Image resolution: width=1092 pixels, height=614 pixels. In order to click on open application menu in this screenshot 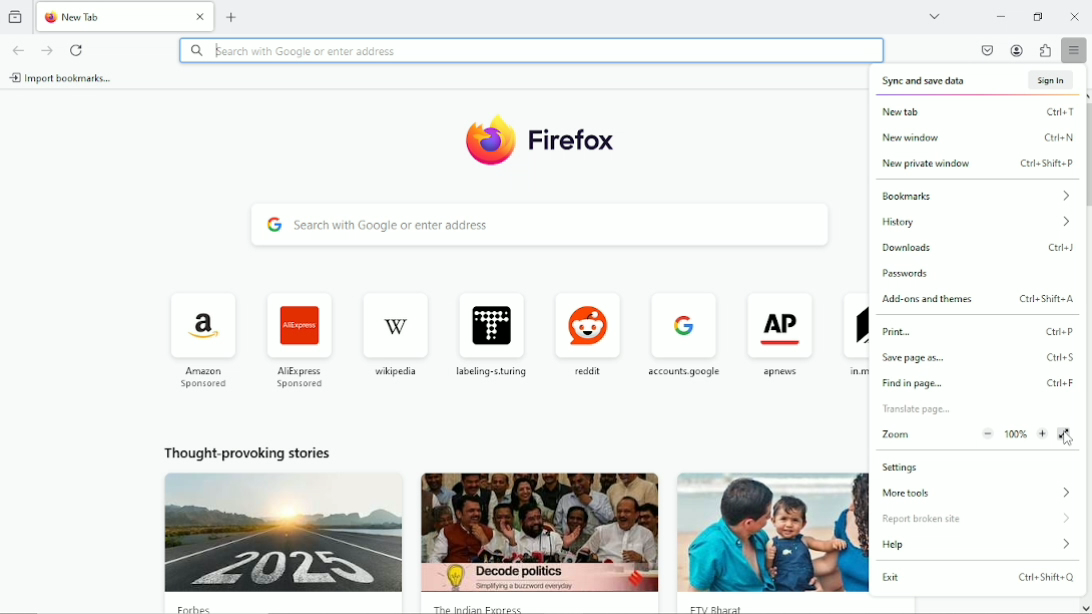, I will do `click(1076, 51)`.